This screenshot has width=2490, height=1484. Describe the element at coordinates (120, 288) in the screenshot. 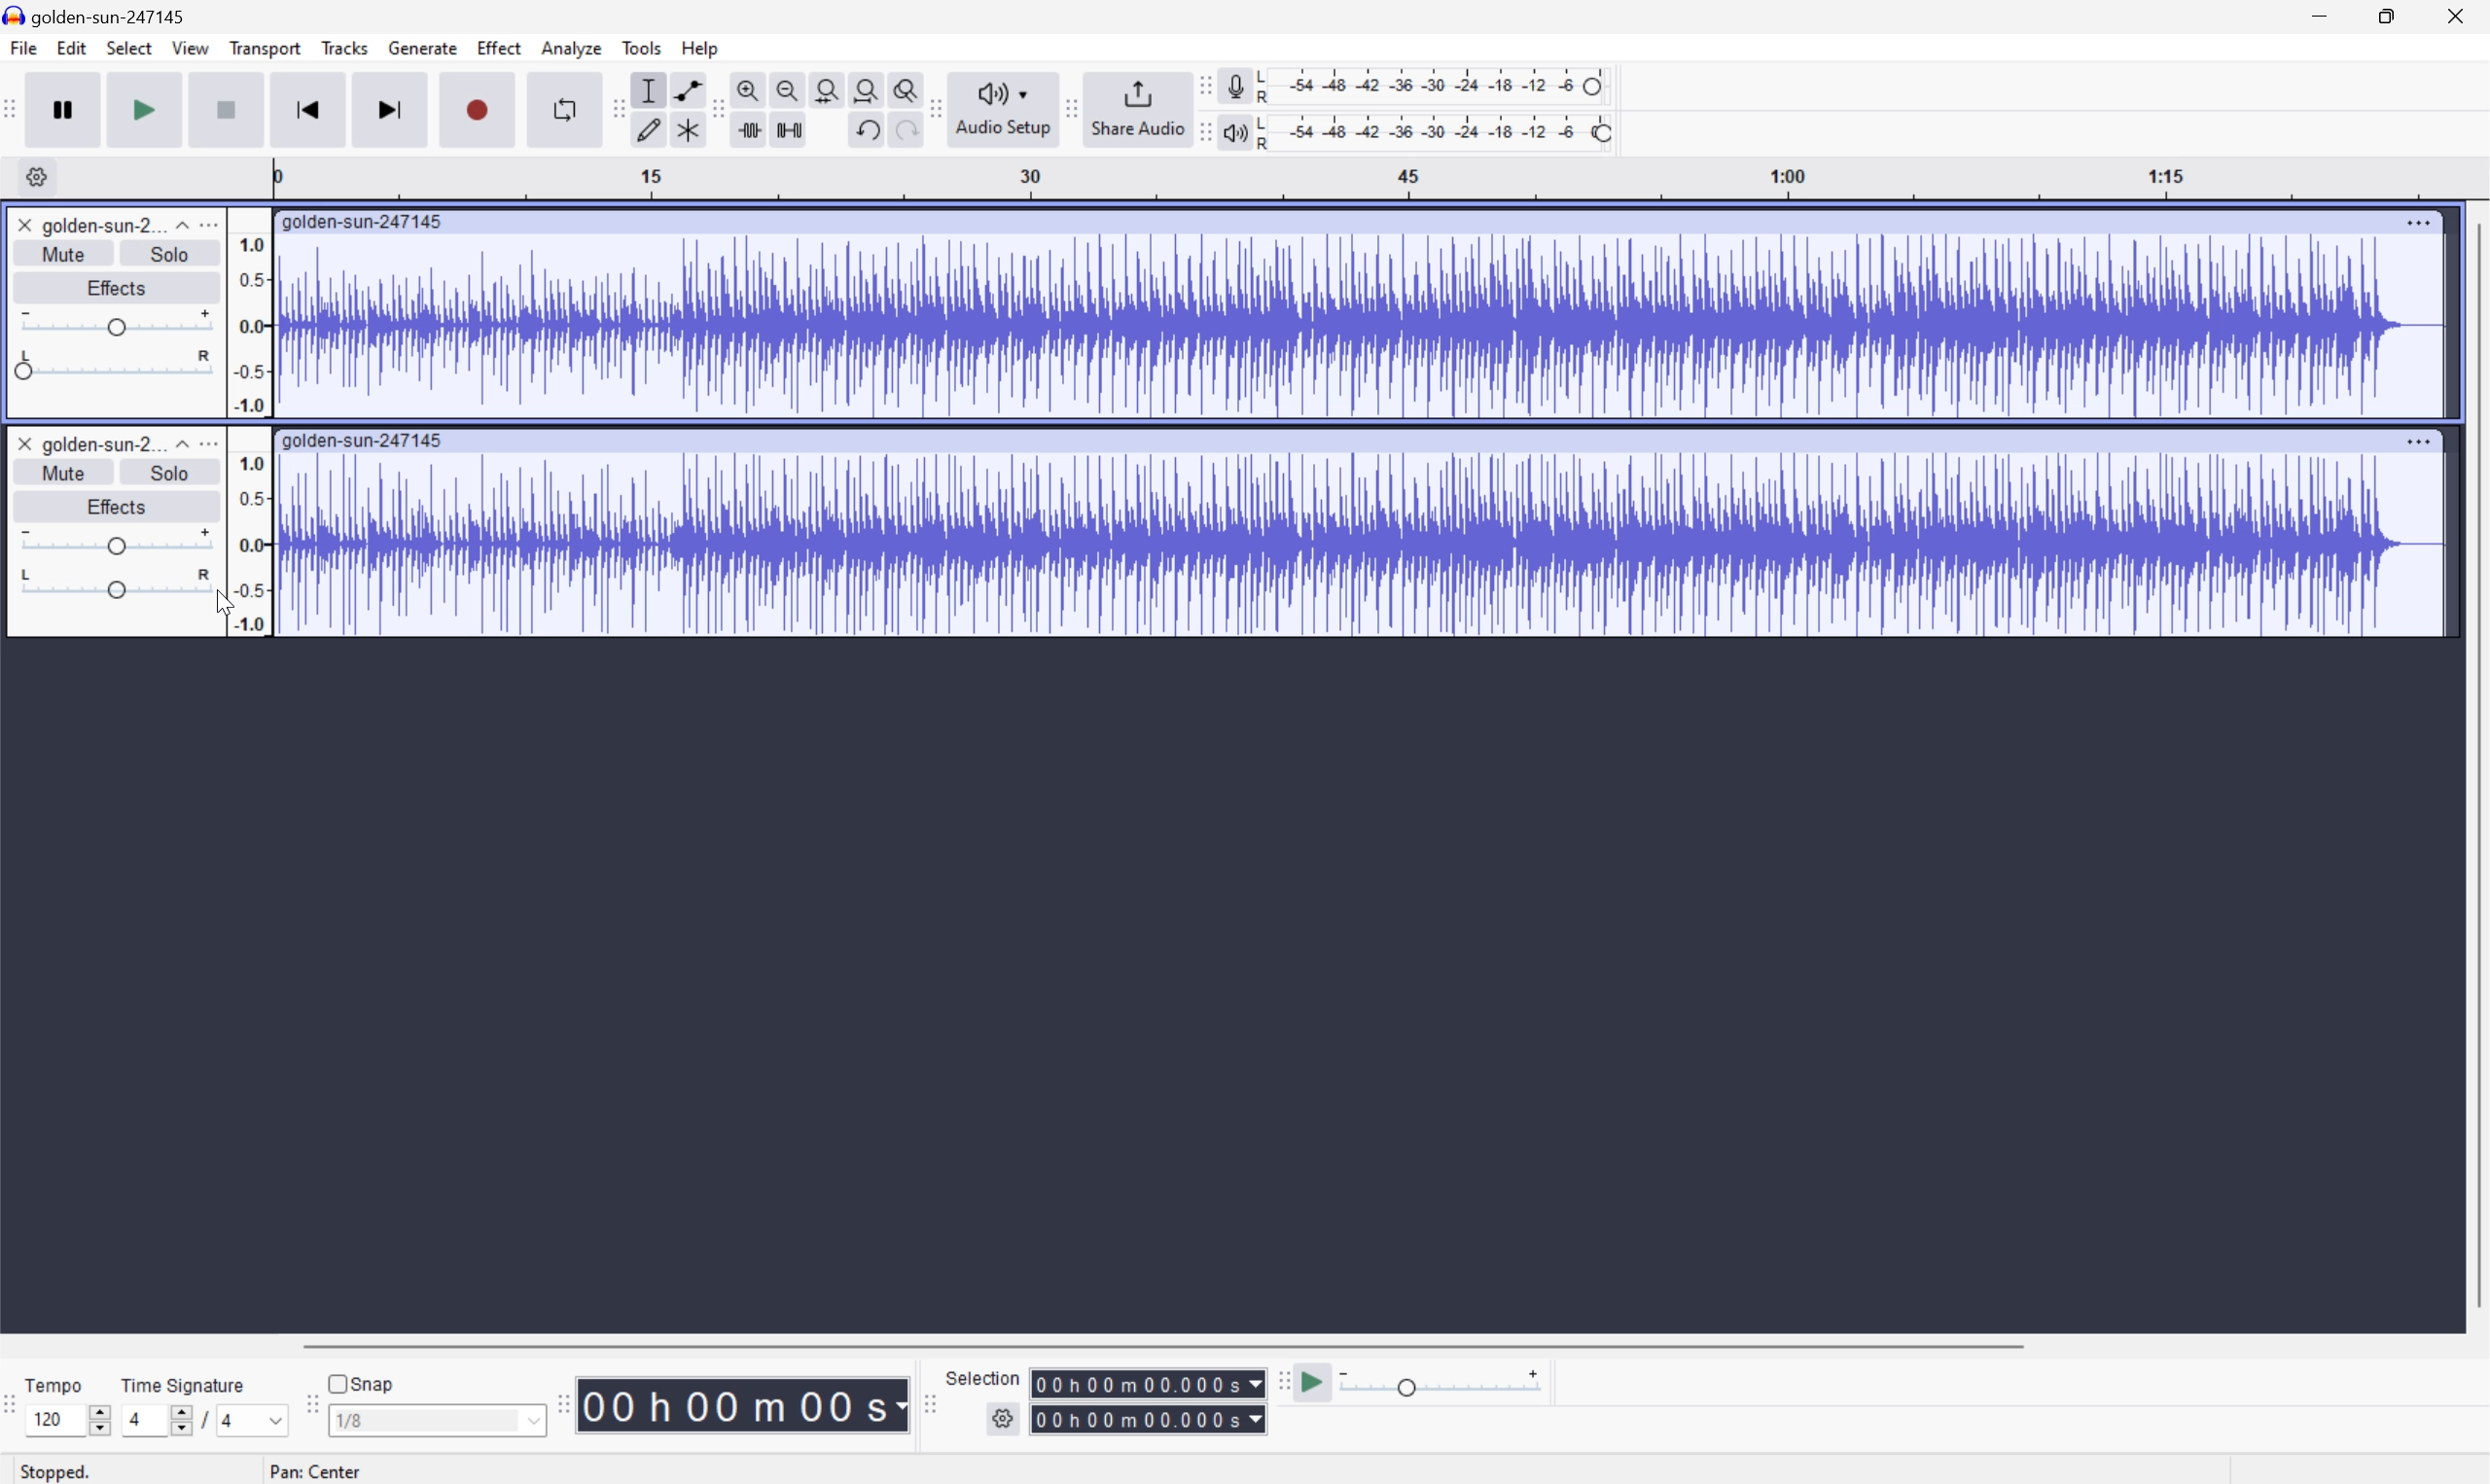

I see `Effects` at that location.